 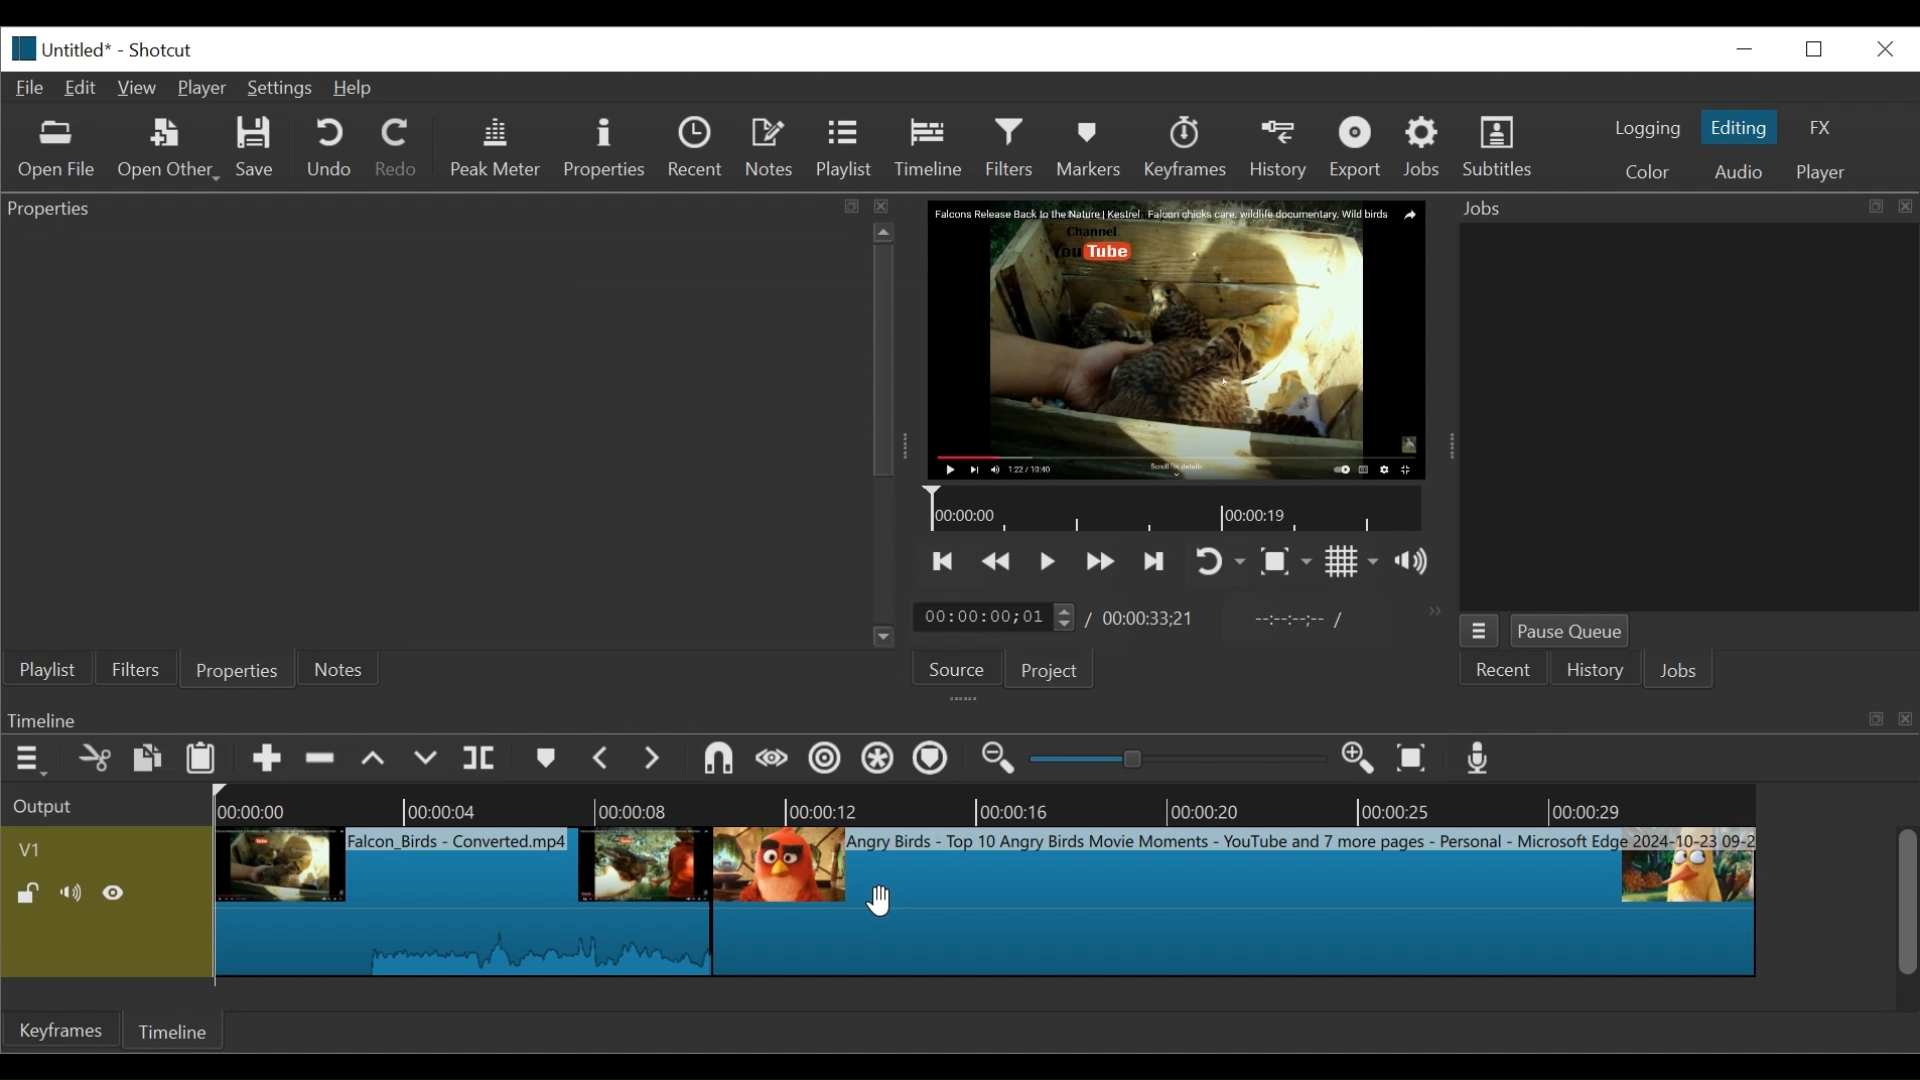 I want to click on Color, so click(x=1645, y=169).